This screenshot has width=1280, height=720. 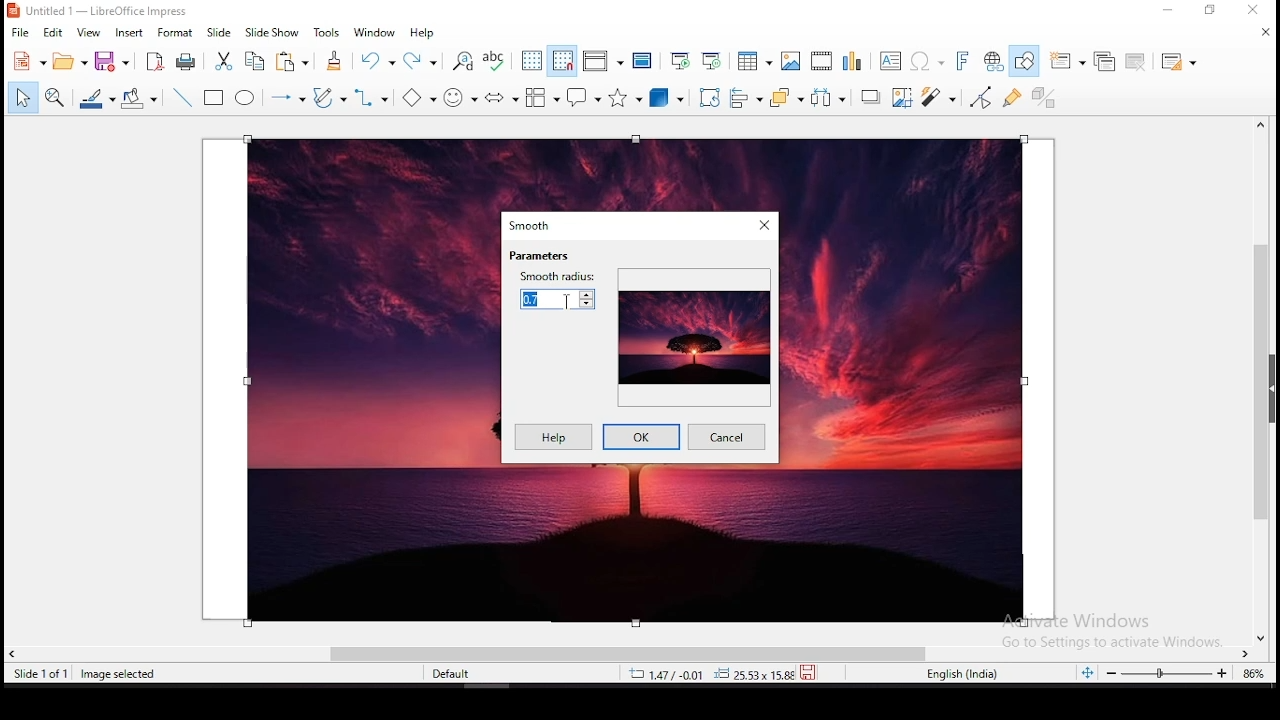 What do you see at coordinates (540, 256) in the screenshot?
I see `parameters` at bounding box center [540, 256].